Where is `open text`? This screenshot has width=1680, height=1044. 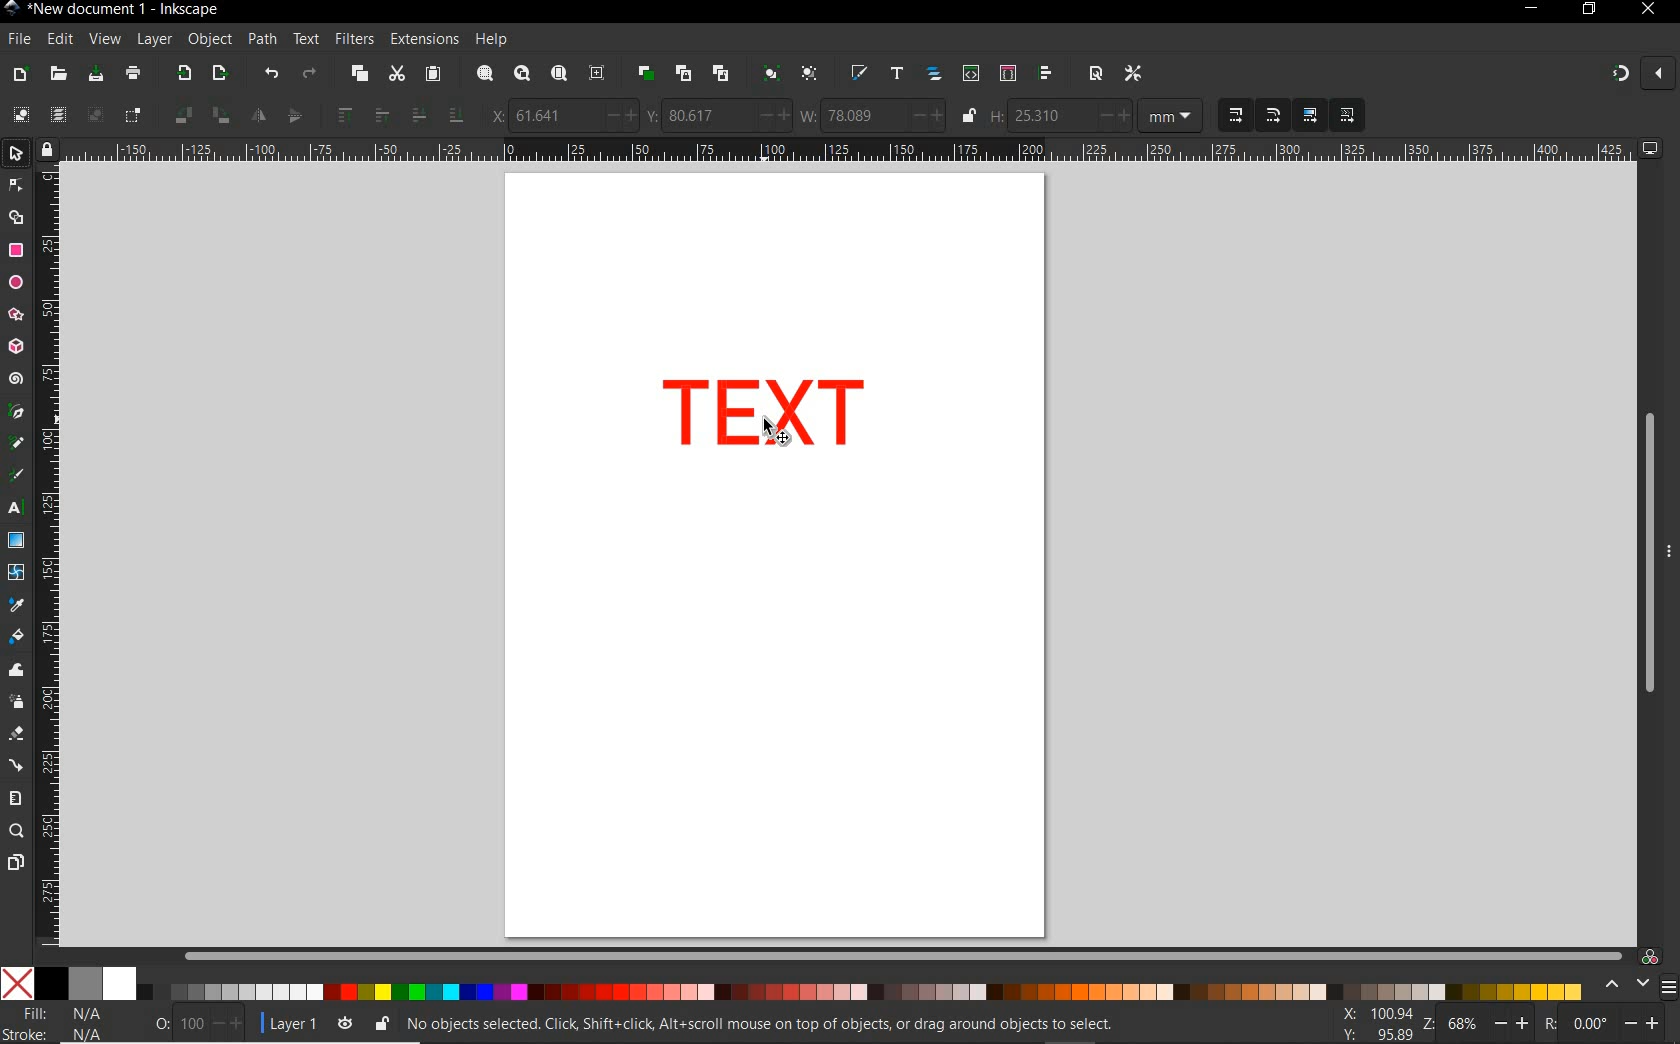 open text is located at coordinates (897, 75).